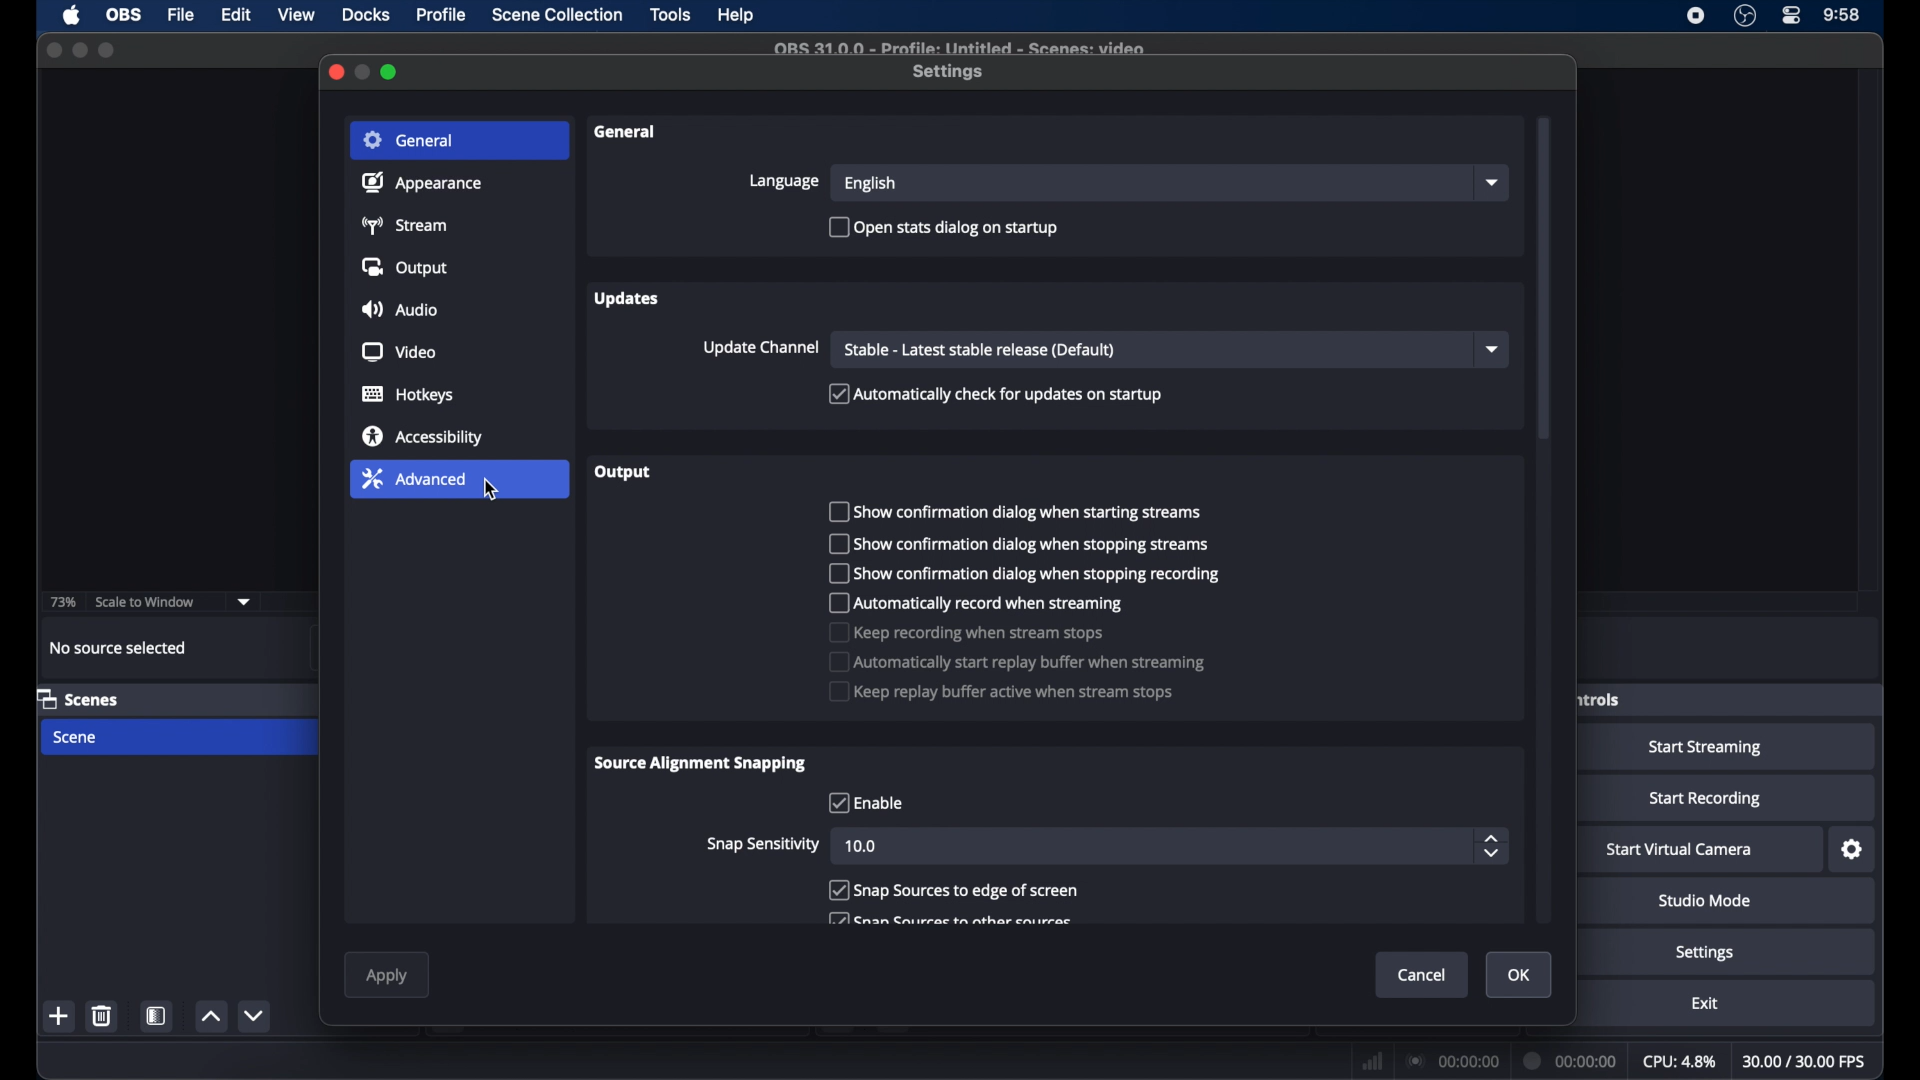 This screenshot has width=1920, height=1080. What do you see at coordinates (1015, 512) in the screenshot?
I see `checkbox` at bounding box center [1015, 512].